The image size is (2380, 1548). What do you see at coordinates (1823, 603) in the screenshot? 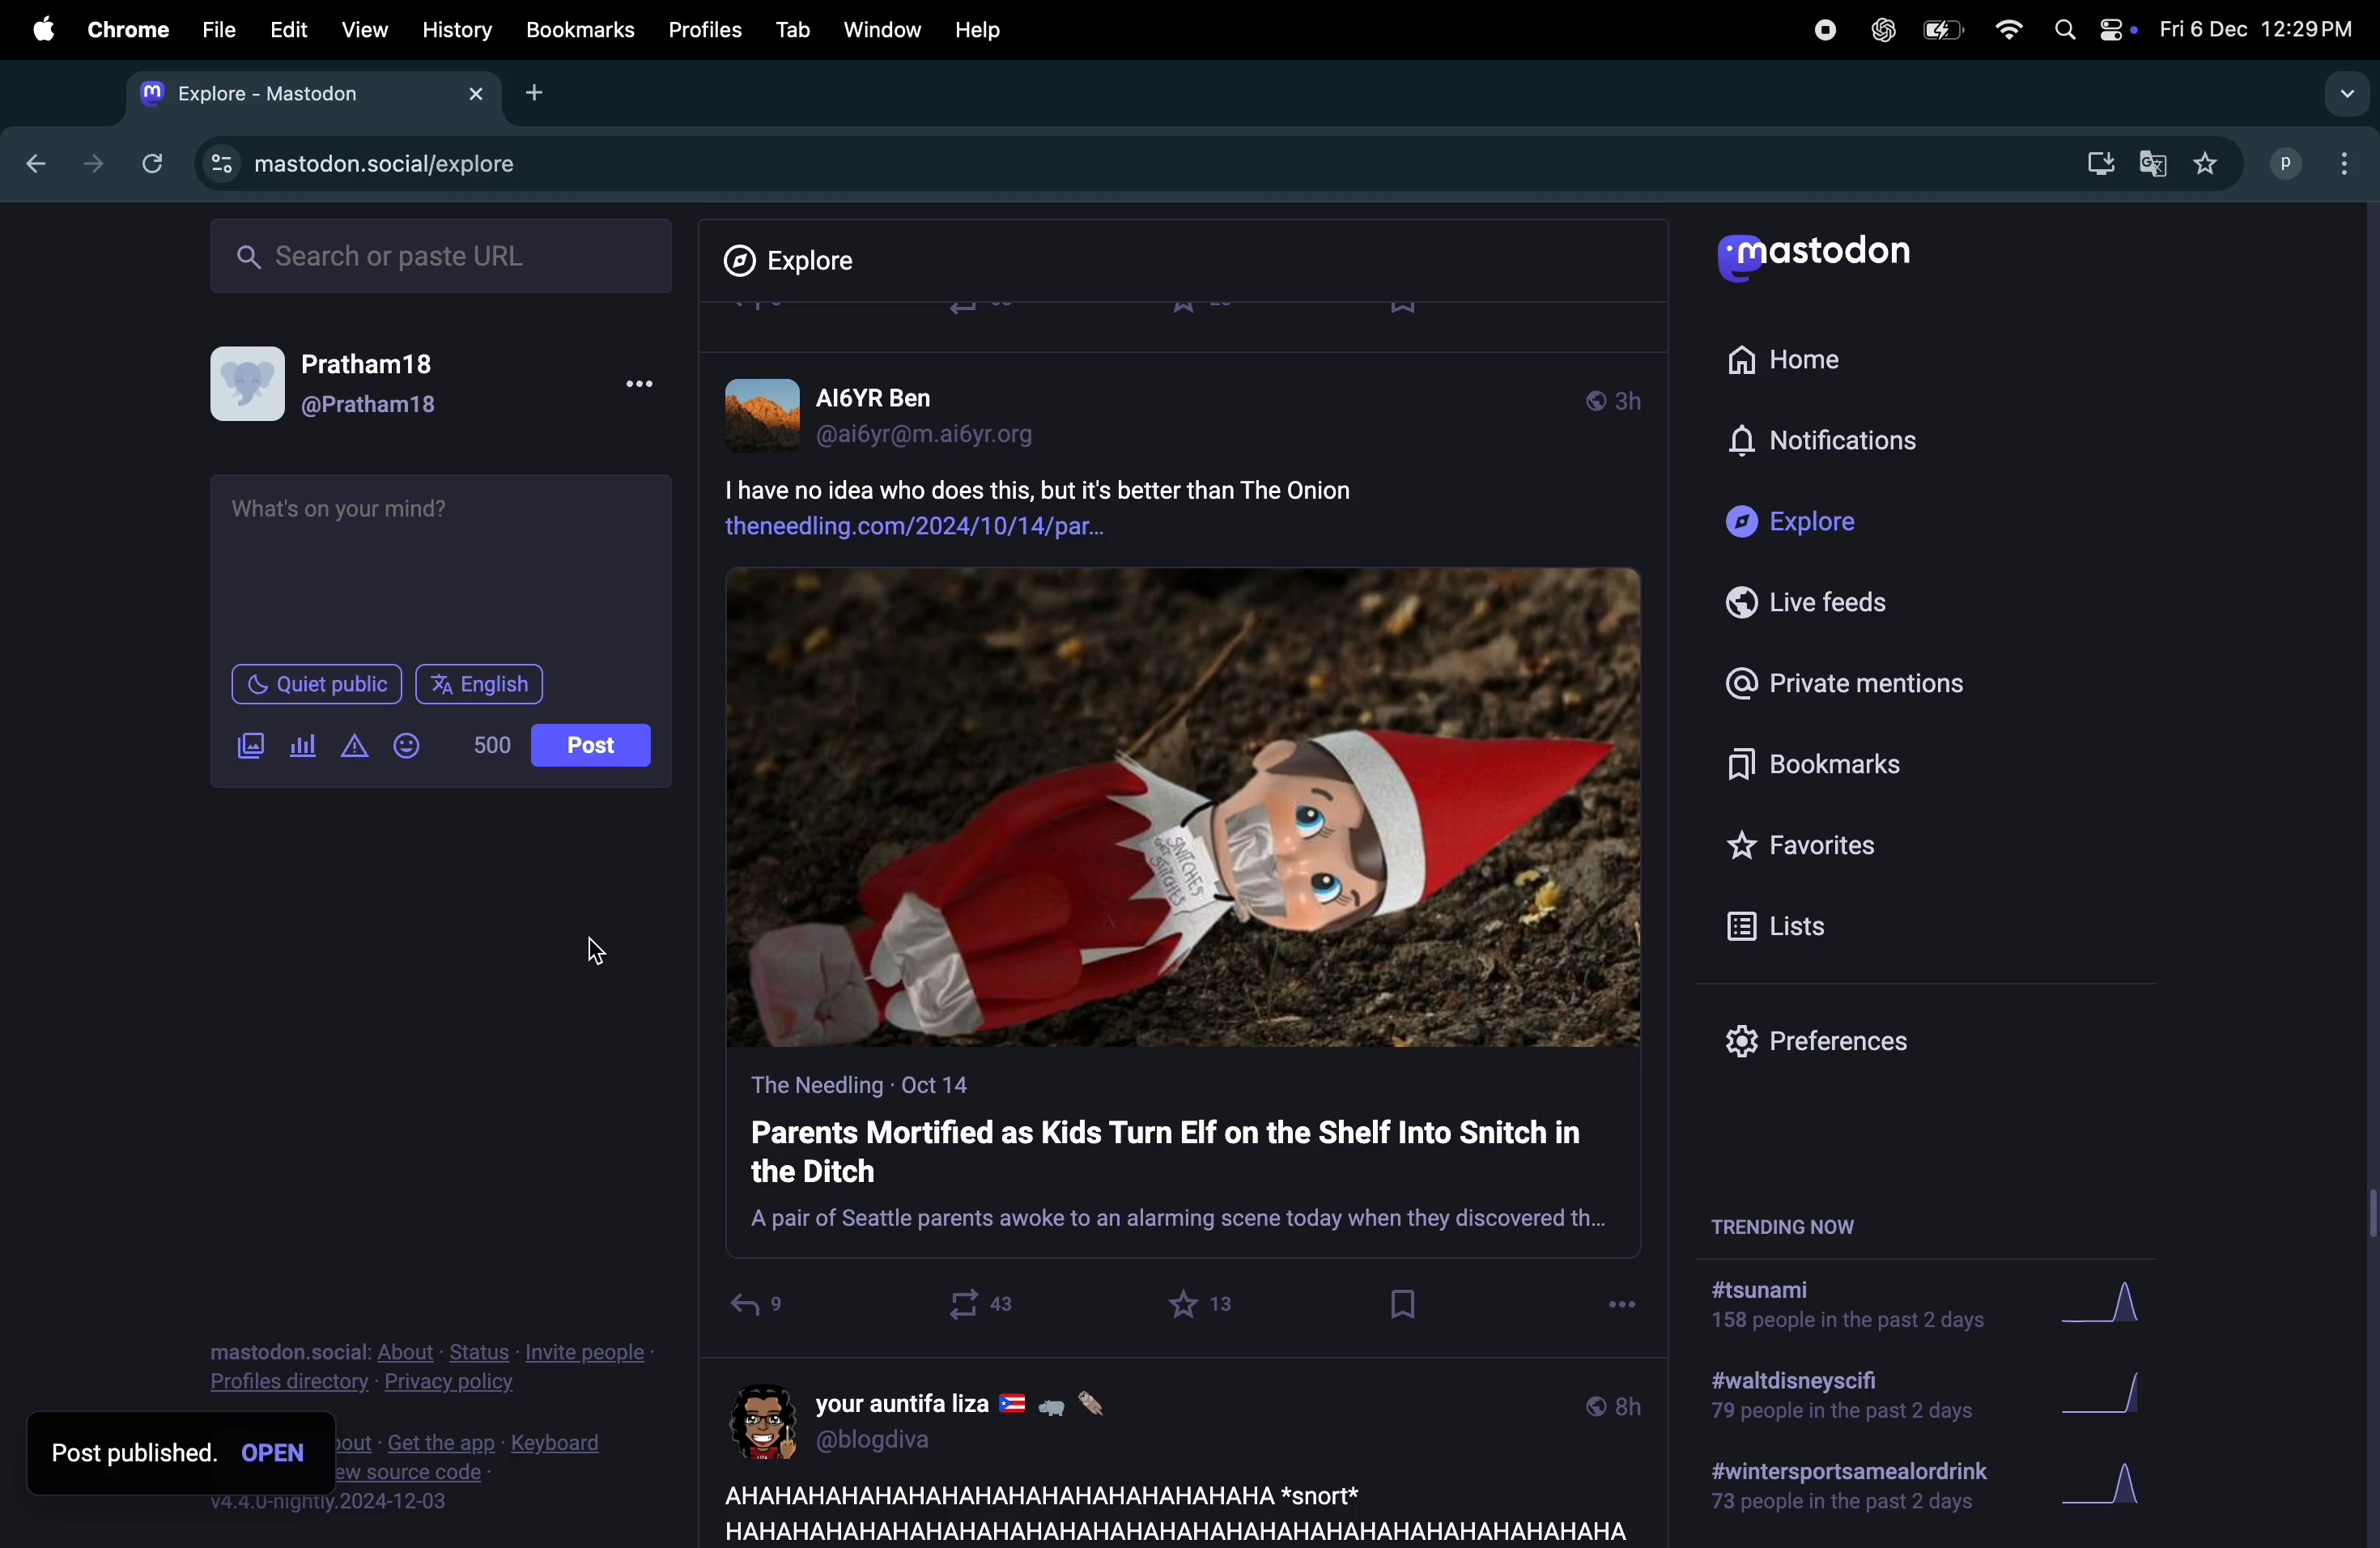
I see `Live feeds` at bounding box center [1823, 603].